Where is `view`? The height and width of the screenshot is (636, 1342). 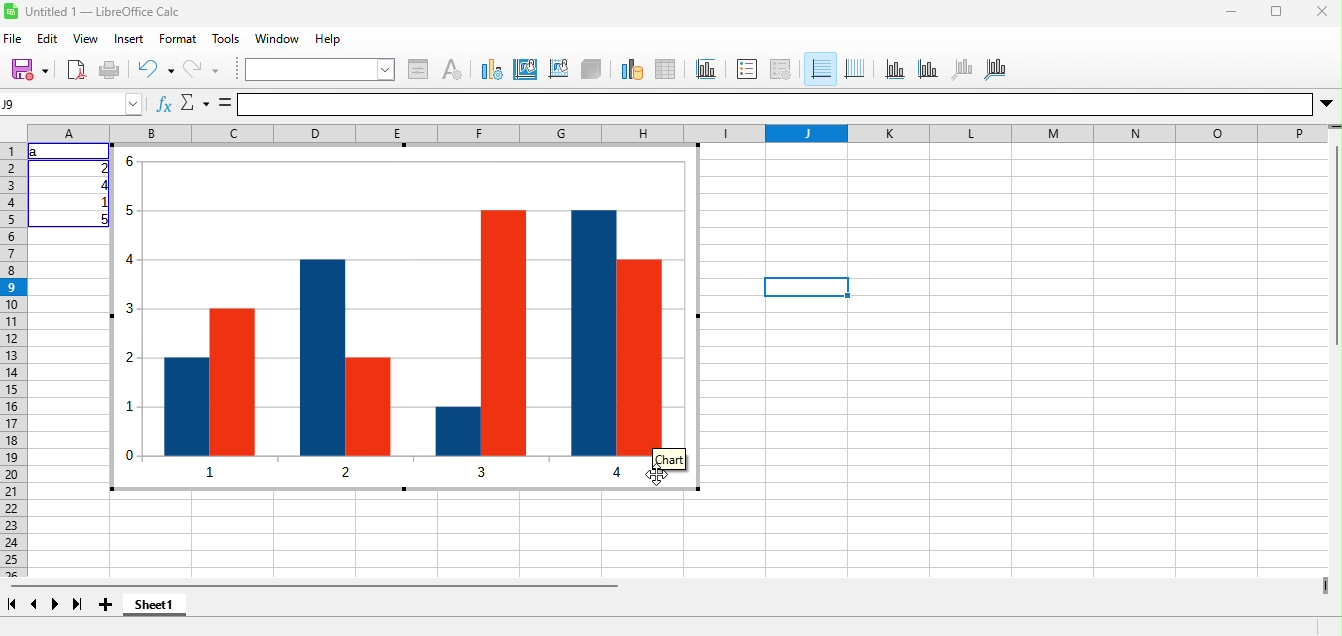 view is located at coordinates (87, 40).